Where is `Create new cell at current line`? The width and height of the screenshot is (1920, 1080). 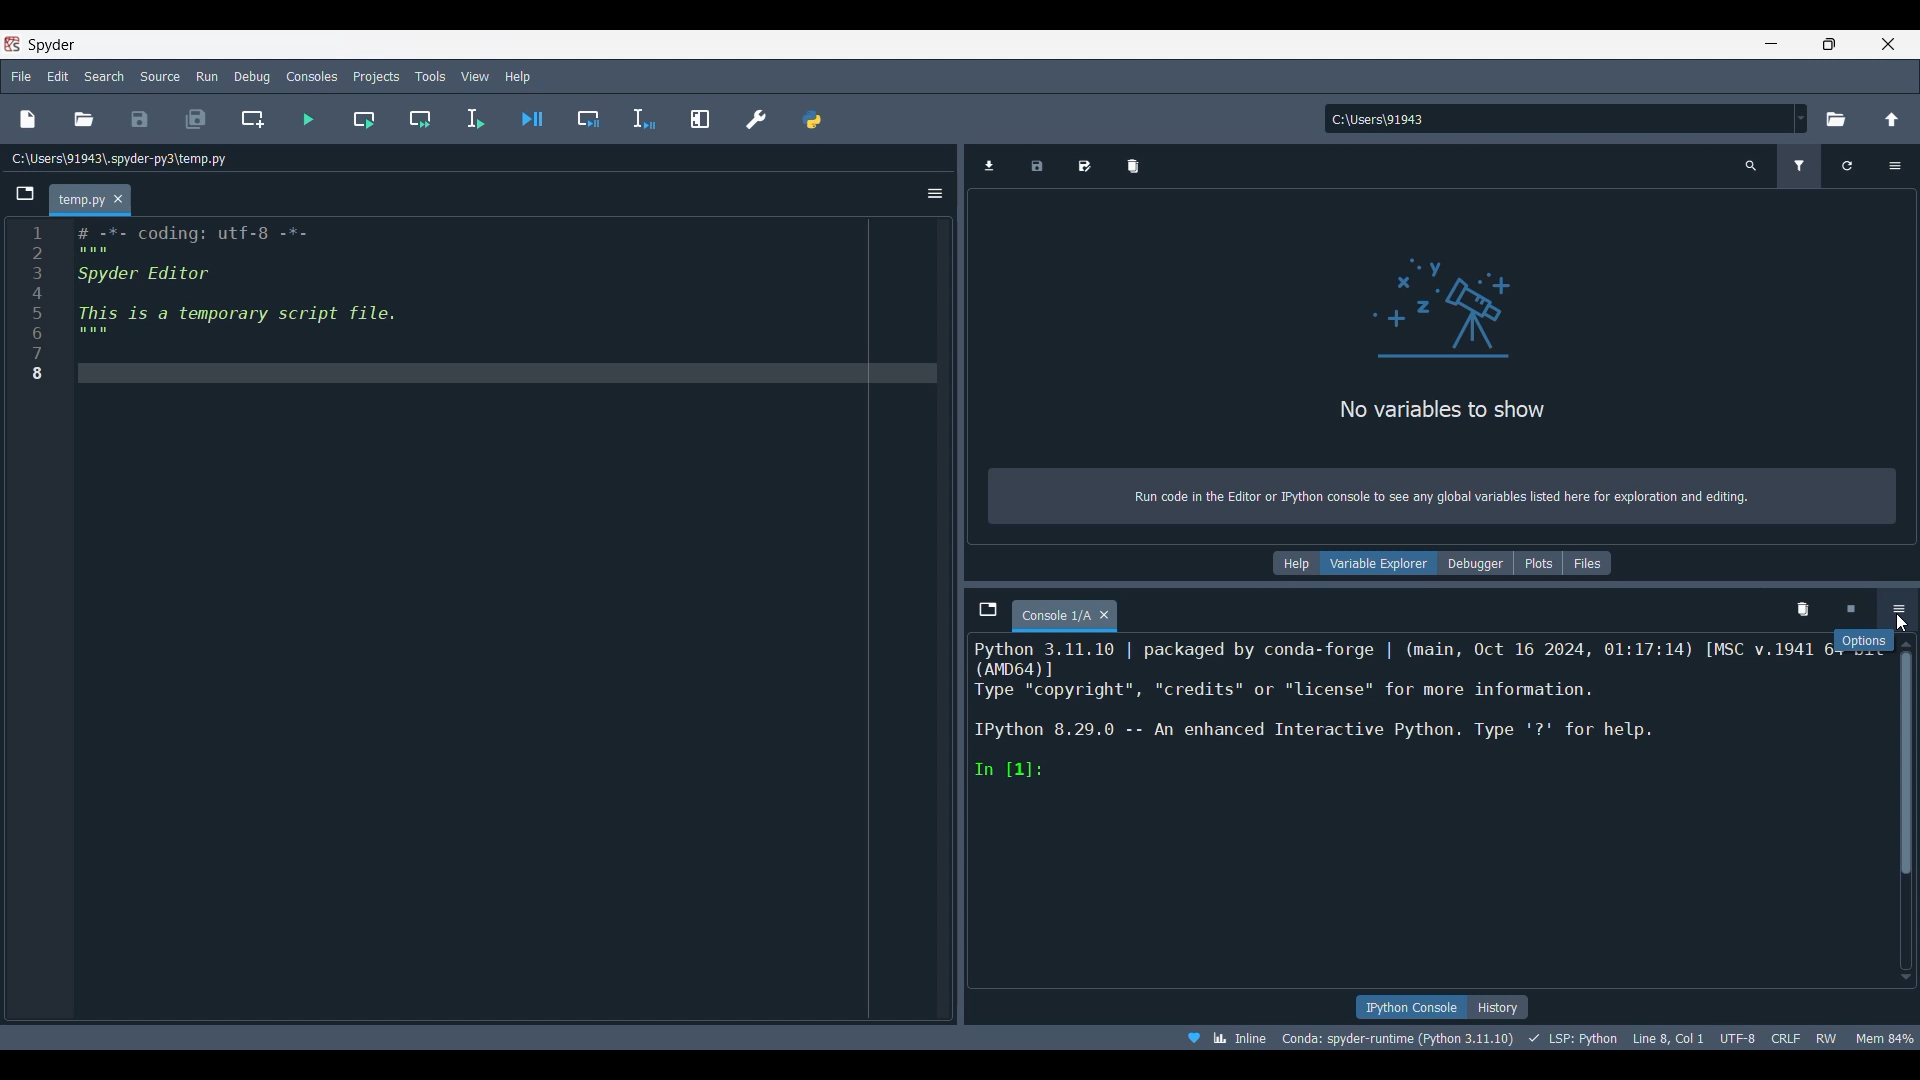 Create new cell at current line is located at coordinates (253, 119).